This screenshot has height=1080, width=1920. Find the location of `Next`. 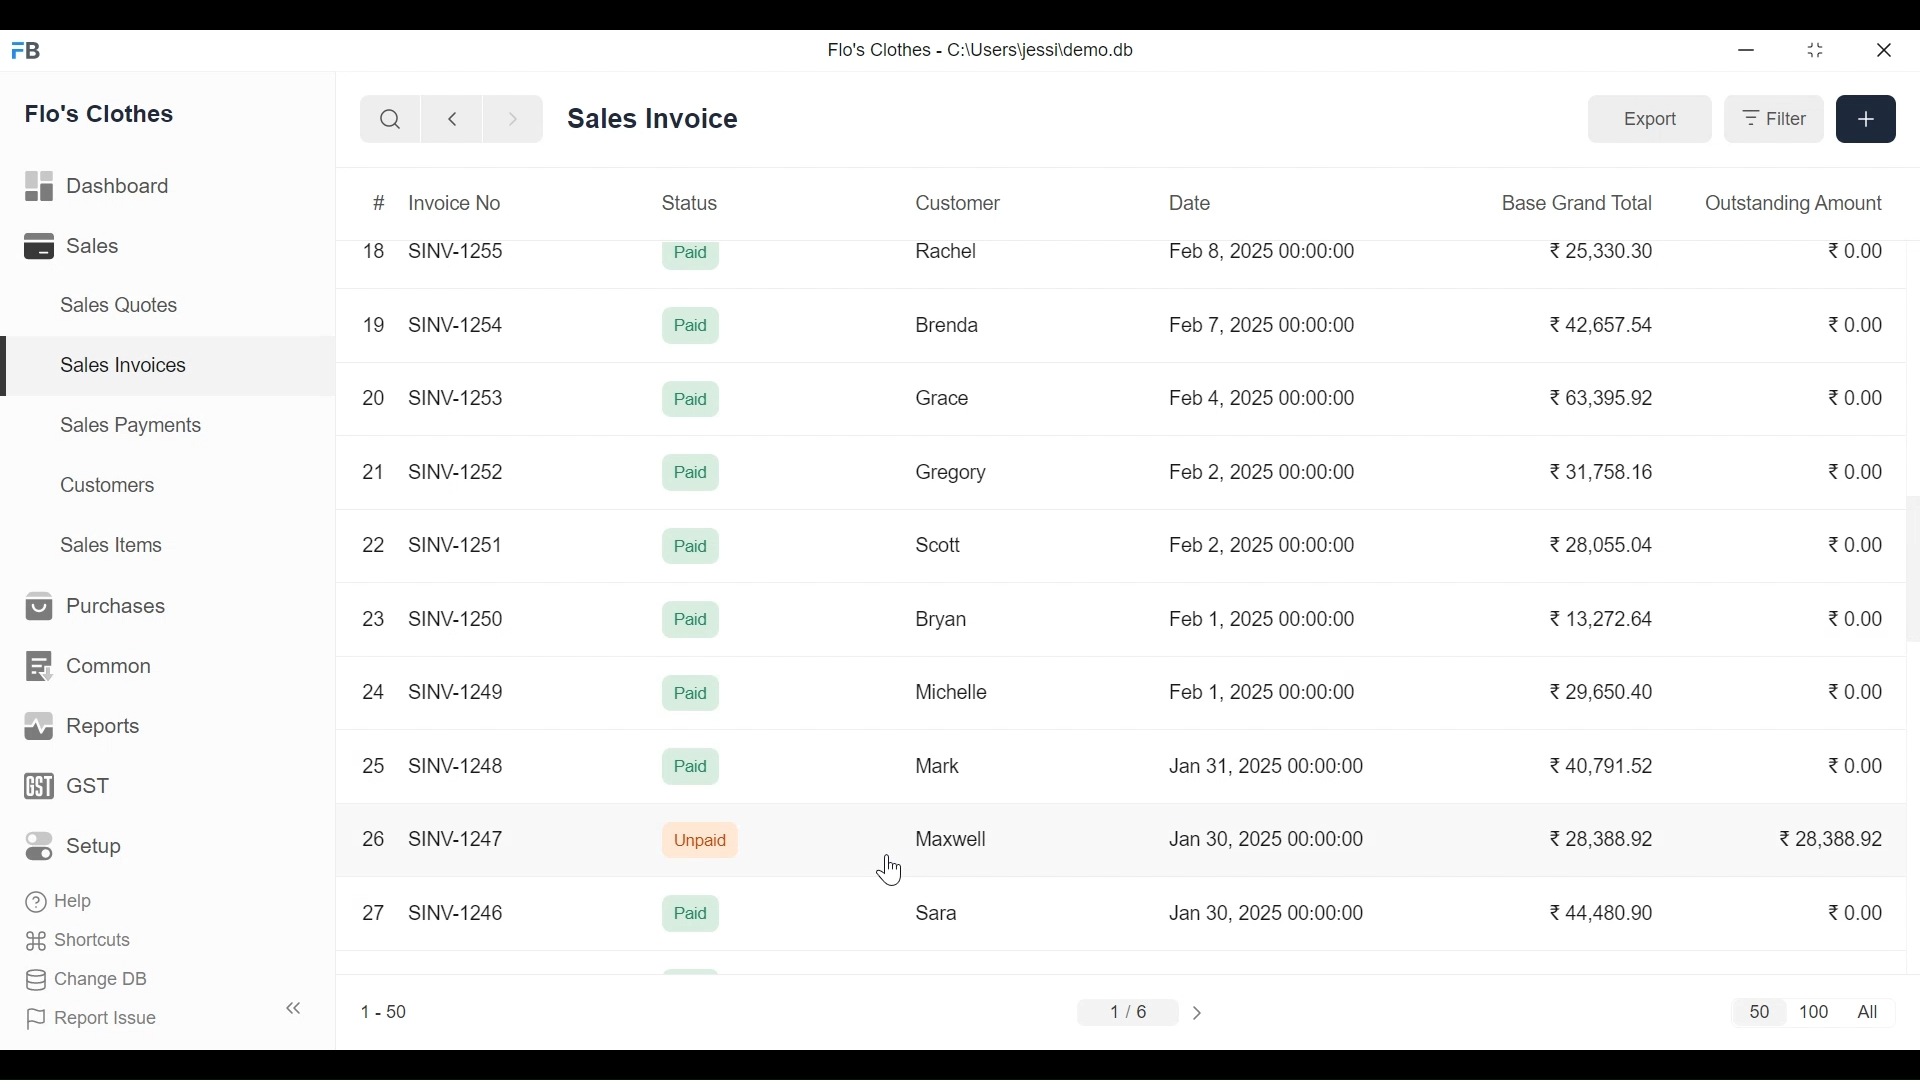

Next is located at coordinates (1201, 1012).